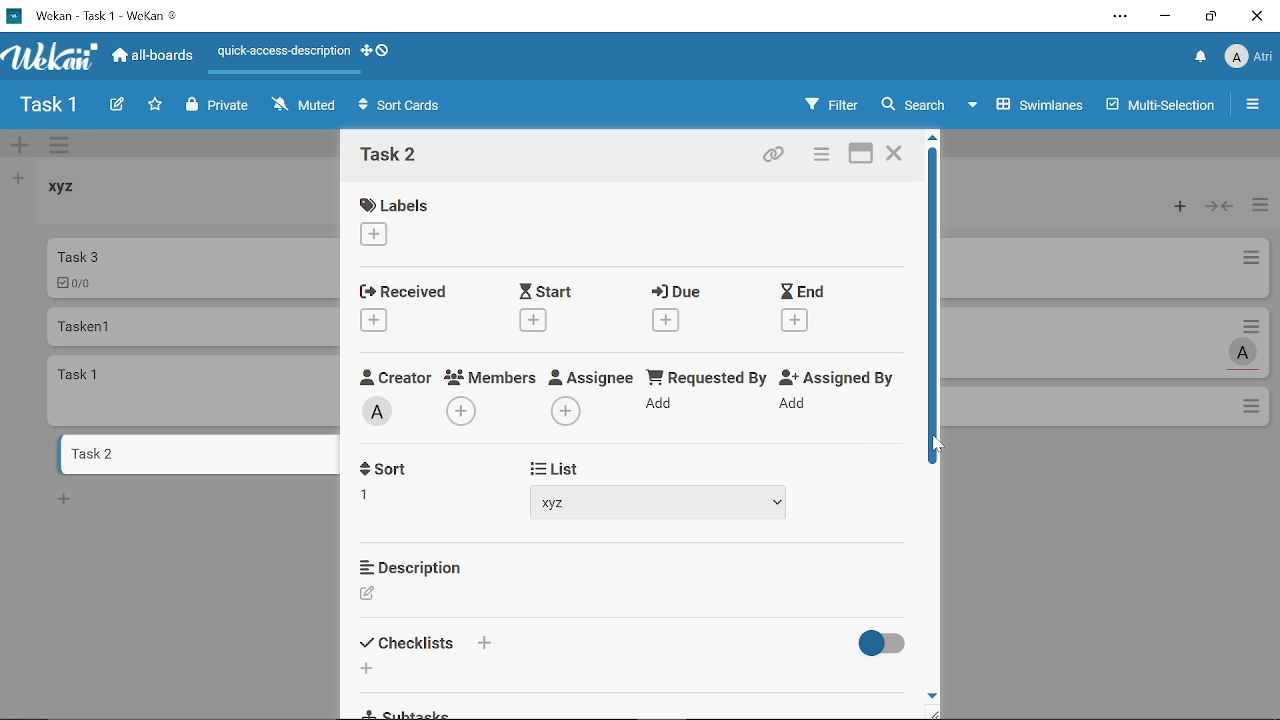 This screenshot has height=720, width=1280. Describe the element at coordinates (466, 413) in the screenshot. I see `Add memeber` at that location.